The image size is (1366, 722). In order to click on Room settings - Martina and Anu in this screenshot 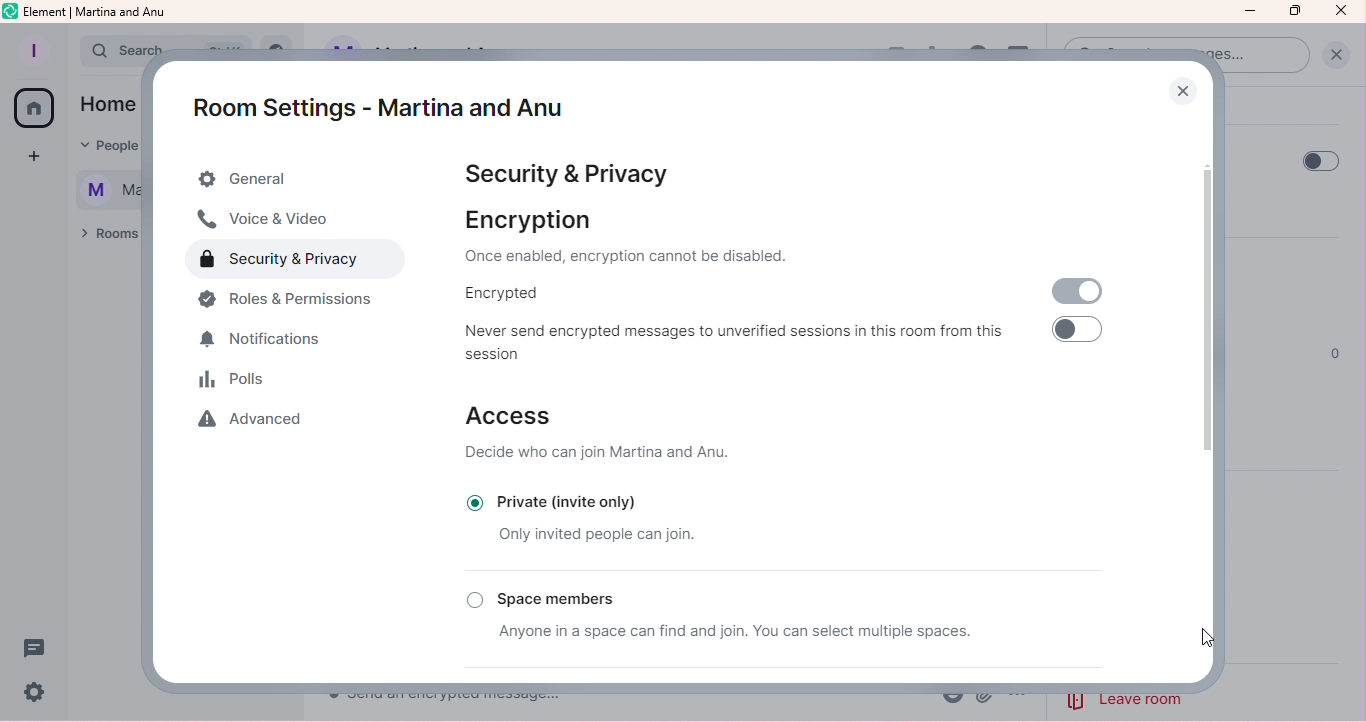, I will do `click(373, 107)`.